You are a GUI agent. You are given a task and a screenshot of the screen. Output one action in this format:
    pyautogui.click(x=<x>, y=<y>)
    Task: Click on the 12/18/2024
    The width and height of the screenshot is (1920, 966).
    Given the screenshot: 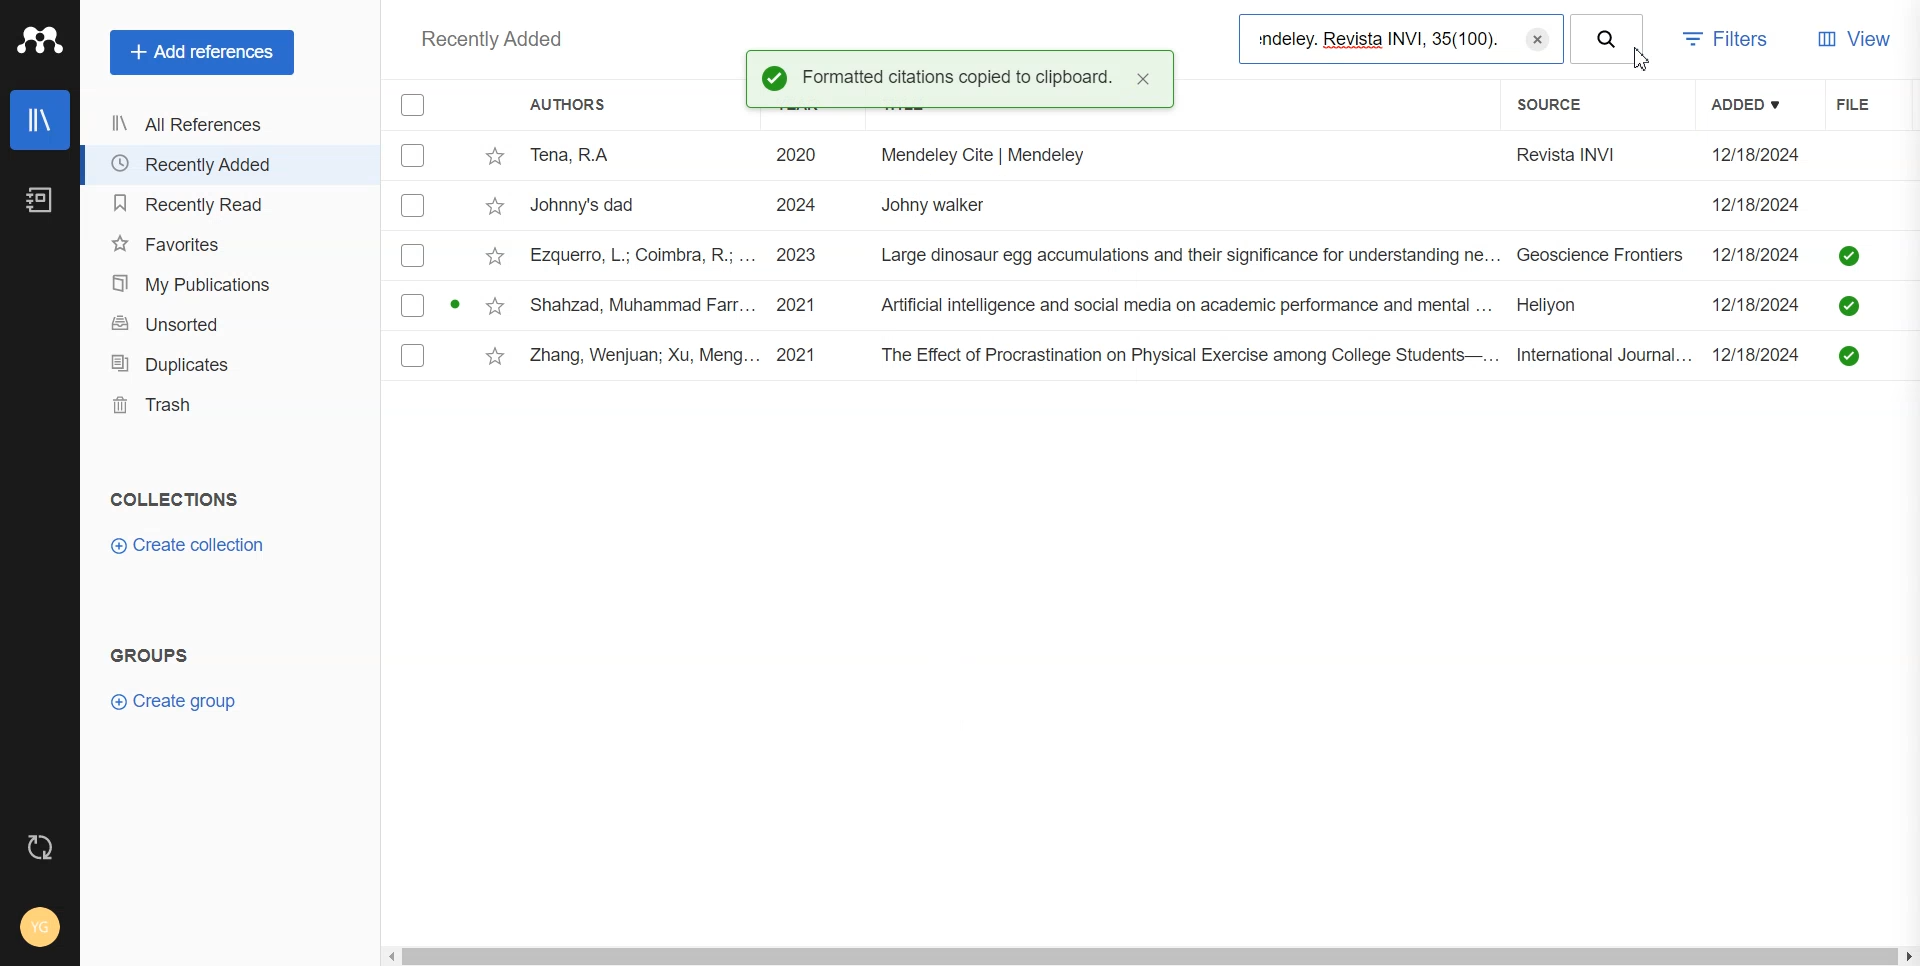 What is the action you would take?
    pyautogui.click(x=1758, y=204)
    